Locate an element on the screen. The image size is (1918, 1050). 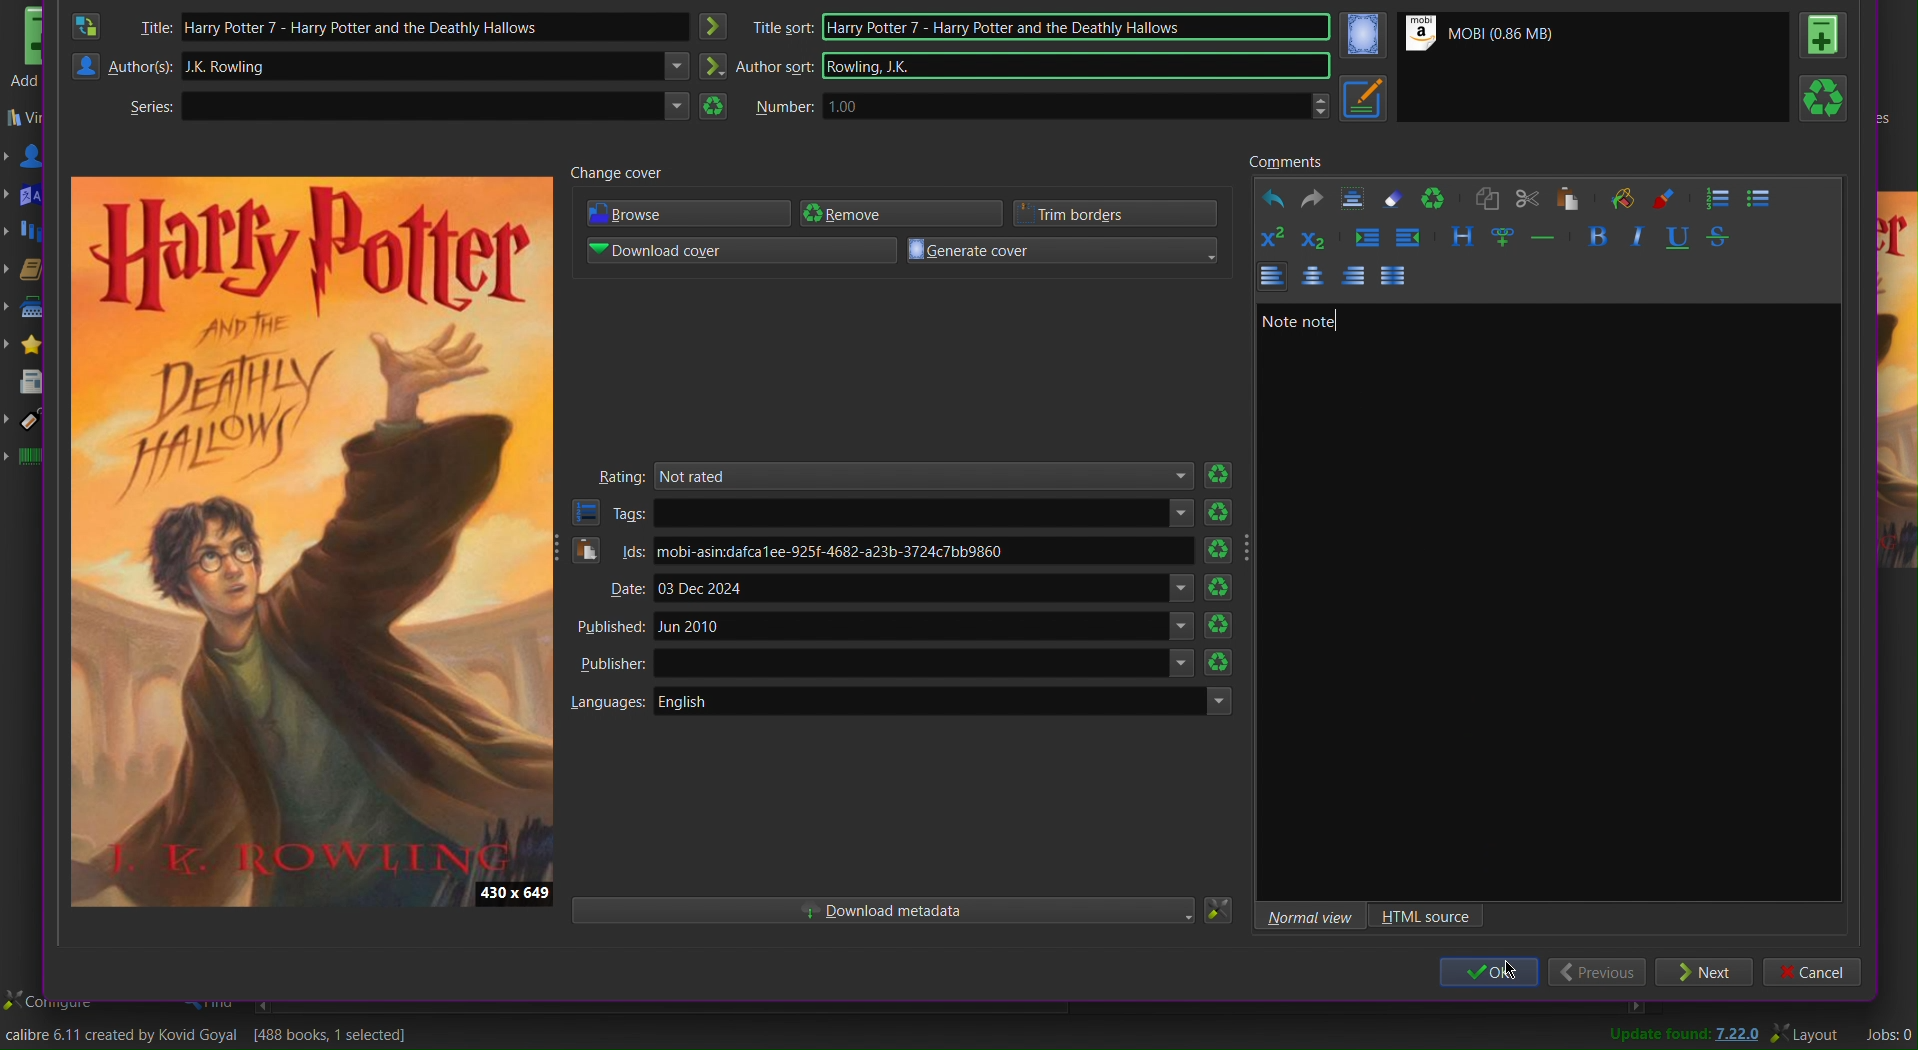
Published is located at coordinates (609, 627).